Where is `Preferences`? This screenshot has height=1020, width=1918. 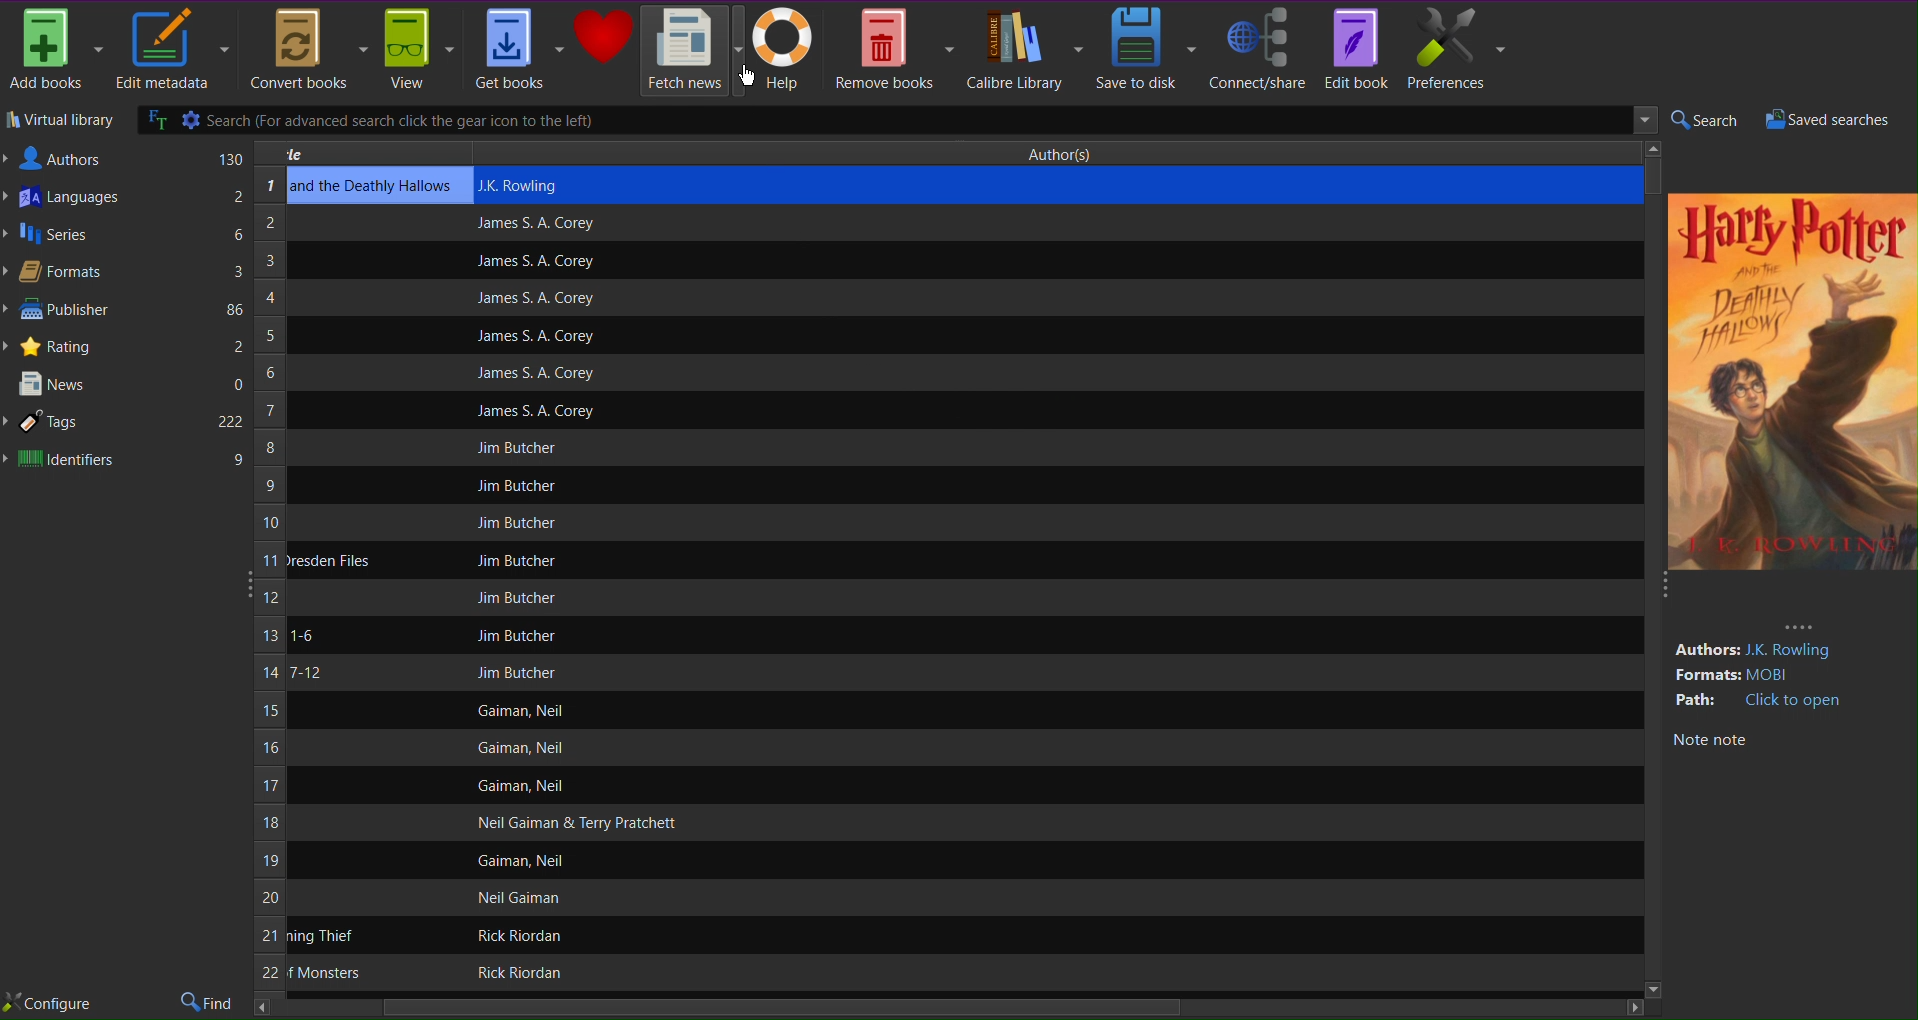 Preferences is located at coordinates (1457, 48).